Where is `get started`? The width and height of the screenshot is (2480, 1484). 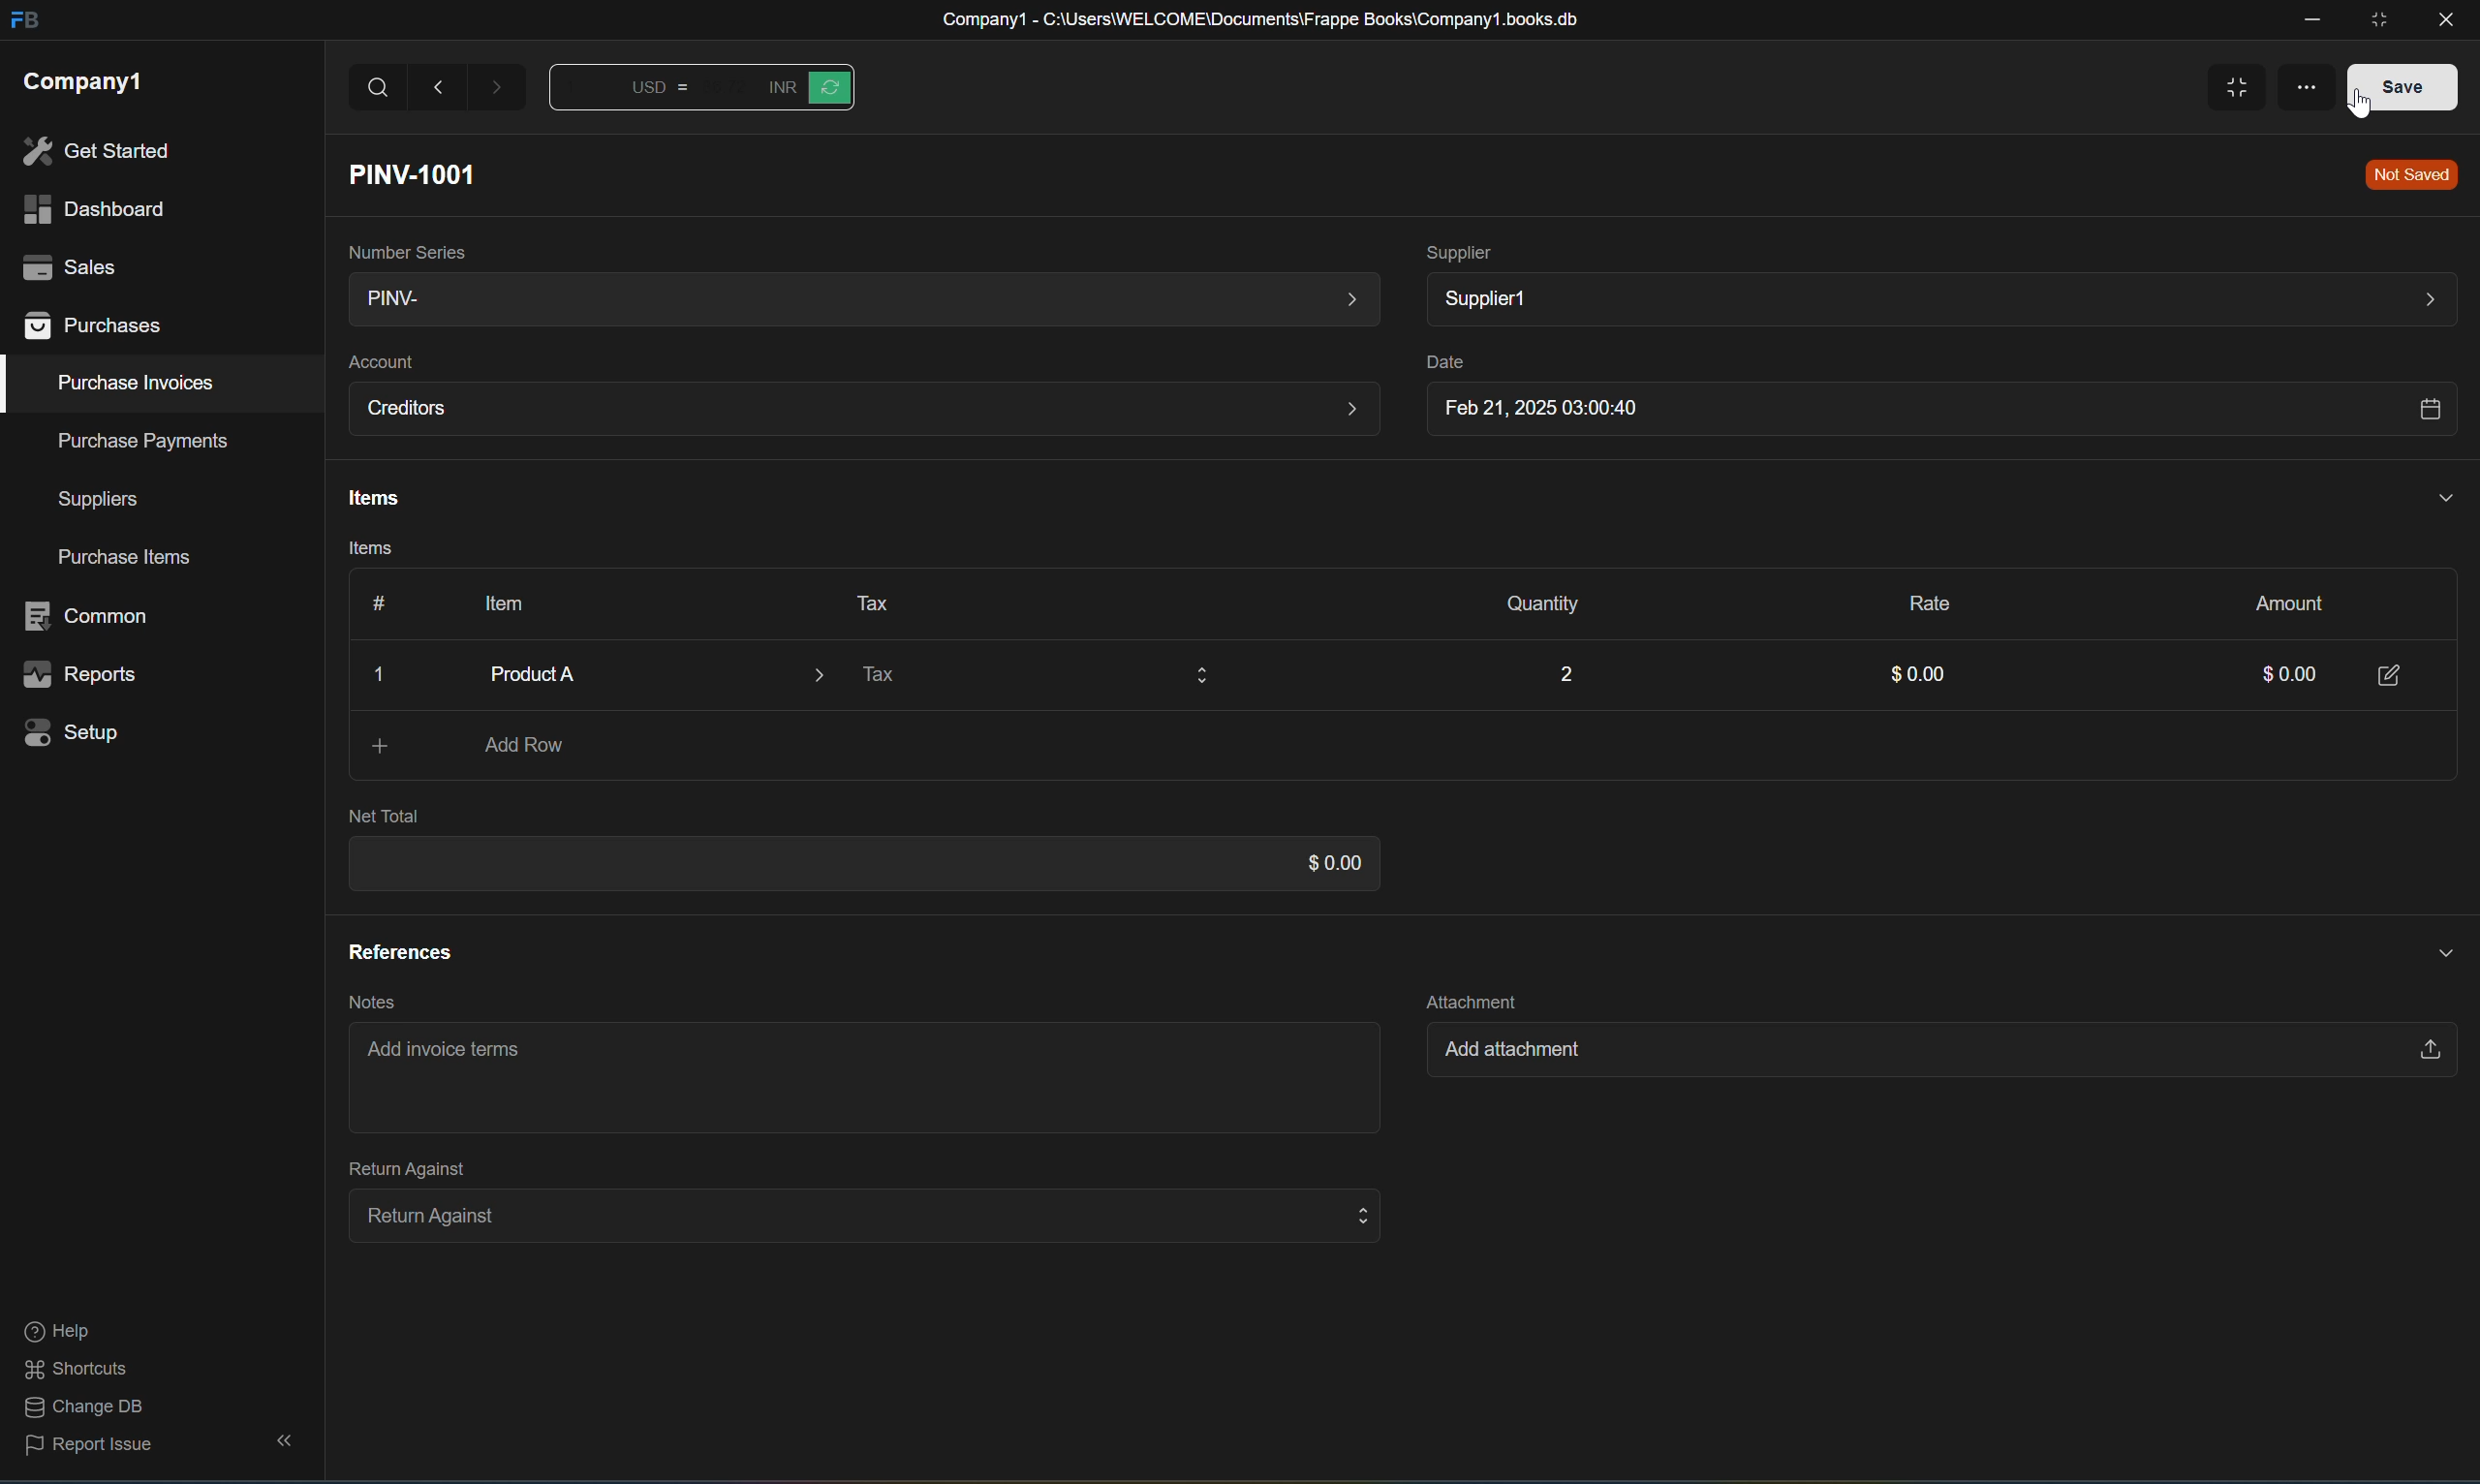
get started is located at coordinates (96, 151).